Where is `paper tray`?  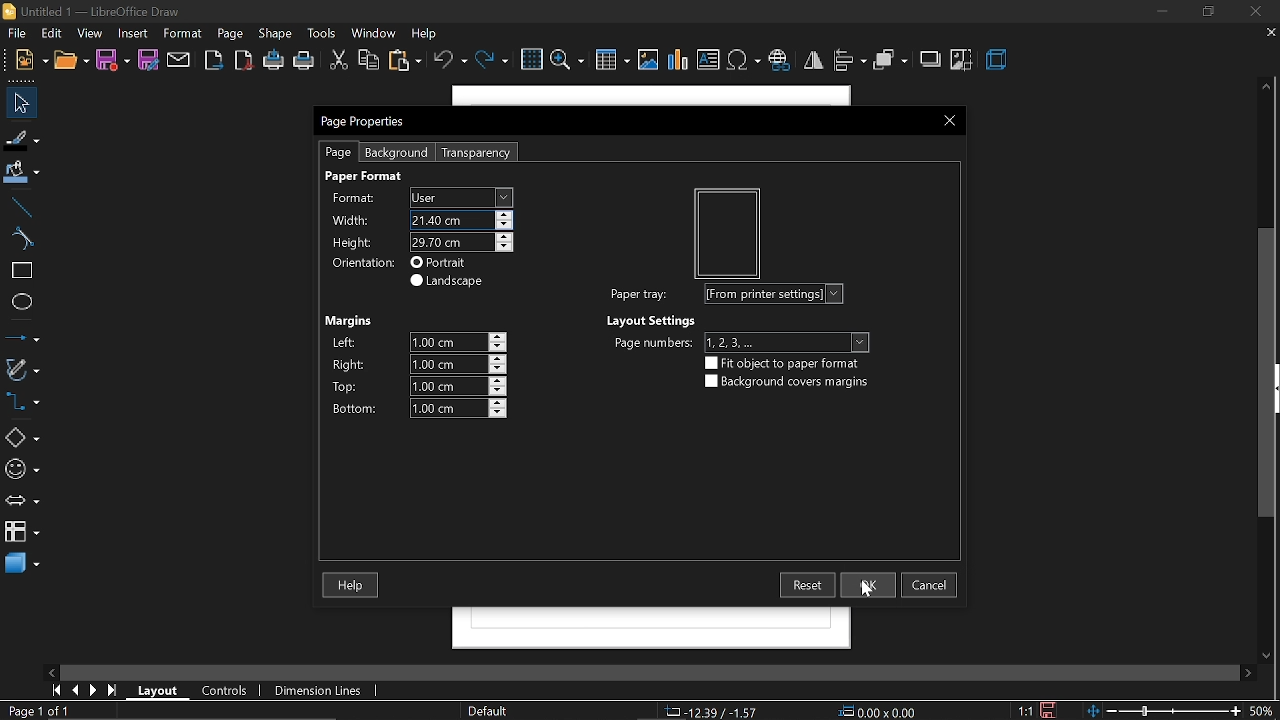
paper tray is located at coordinates (641, 297).